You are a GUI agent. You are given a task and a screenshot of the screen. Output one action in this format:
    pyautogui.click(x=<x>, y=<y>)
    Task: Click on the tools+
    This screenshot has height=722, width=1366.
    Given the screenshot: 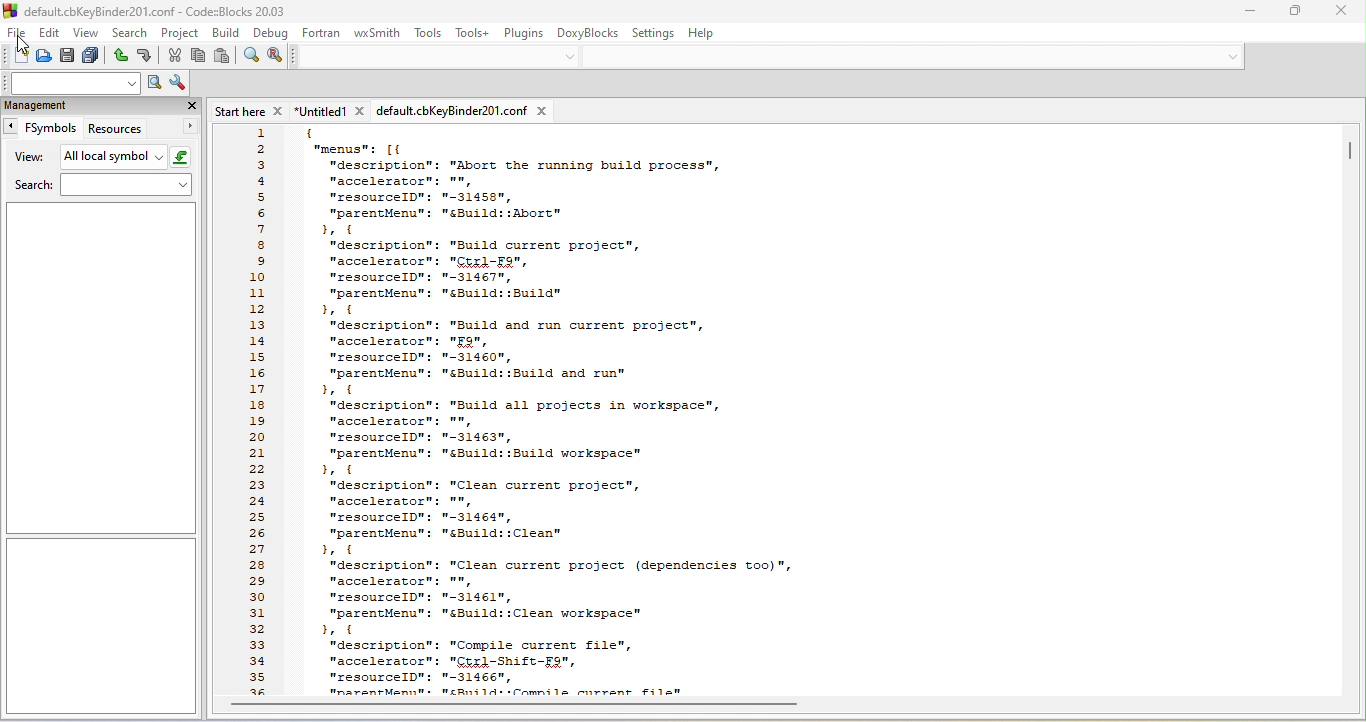 What is the action you would take?
    pyautogui.click(x=473, y=34)
    